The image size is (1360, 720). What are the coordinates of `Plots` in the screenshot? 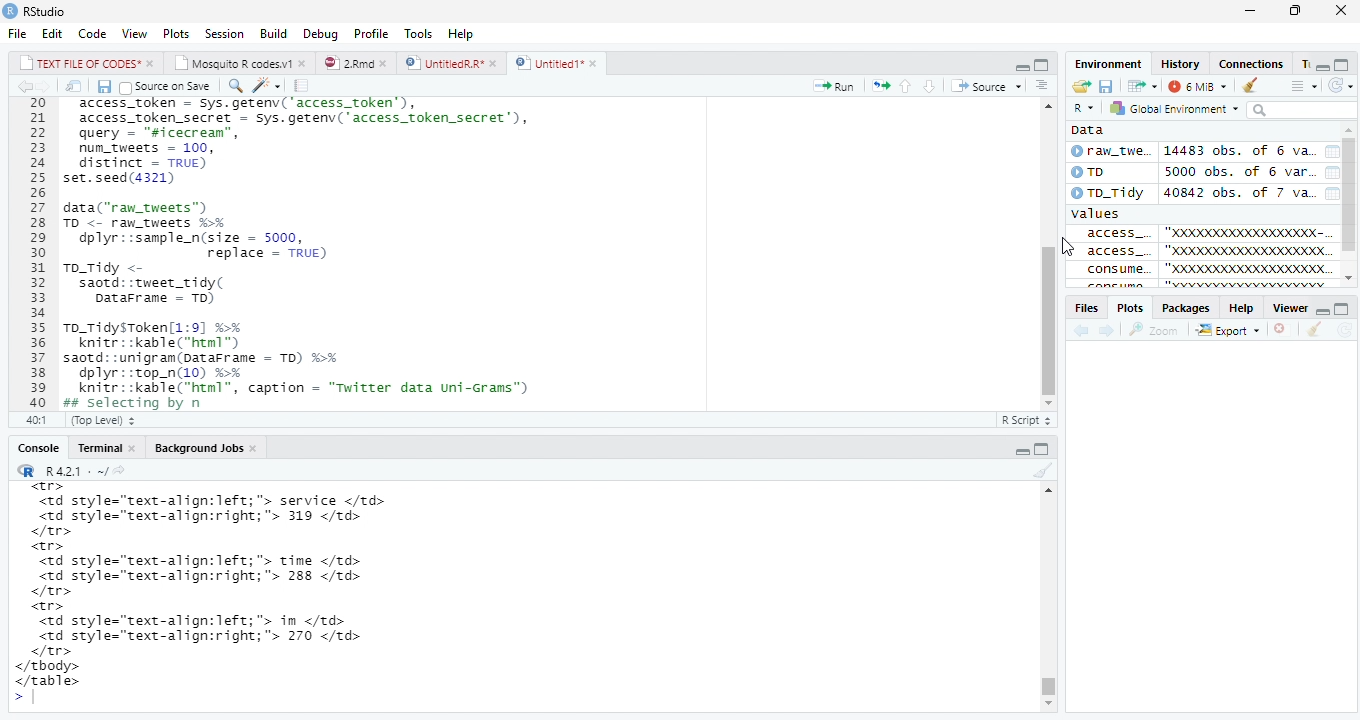 It's located at (176, 32).